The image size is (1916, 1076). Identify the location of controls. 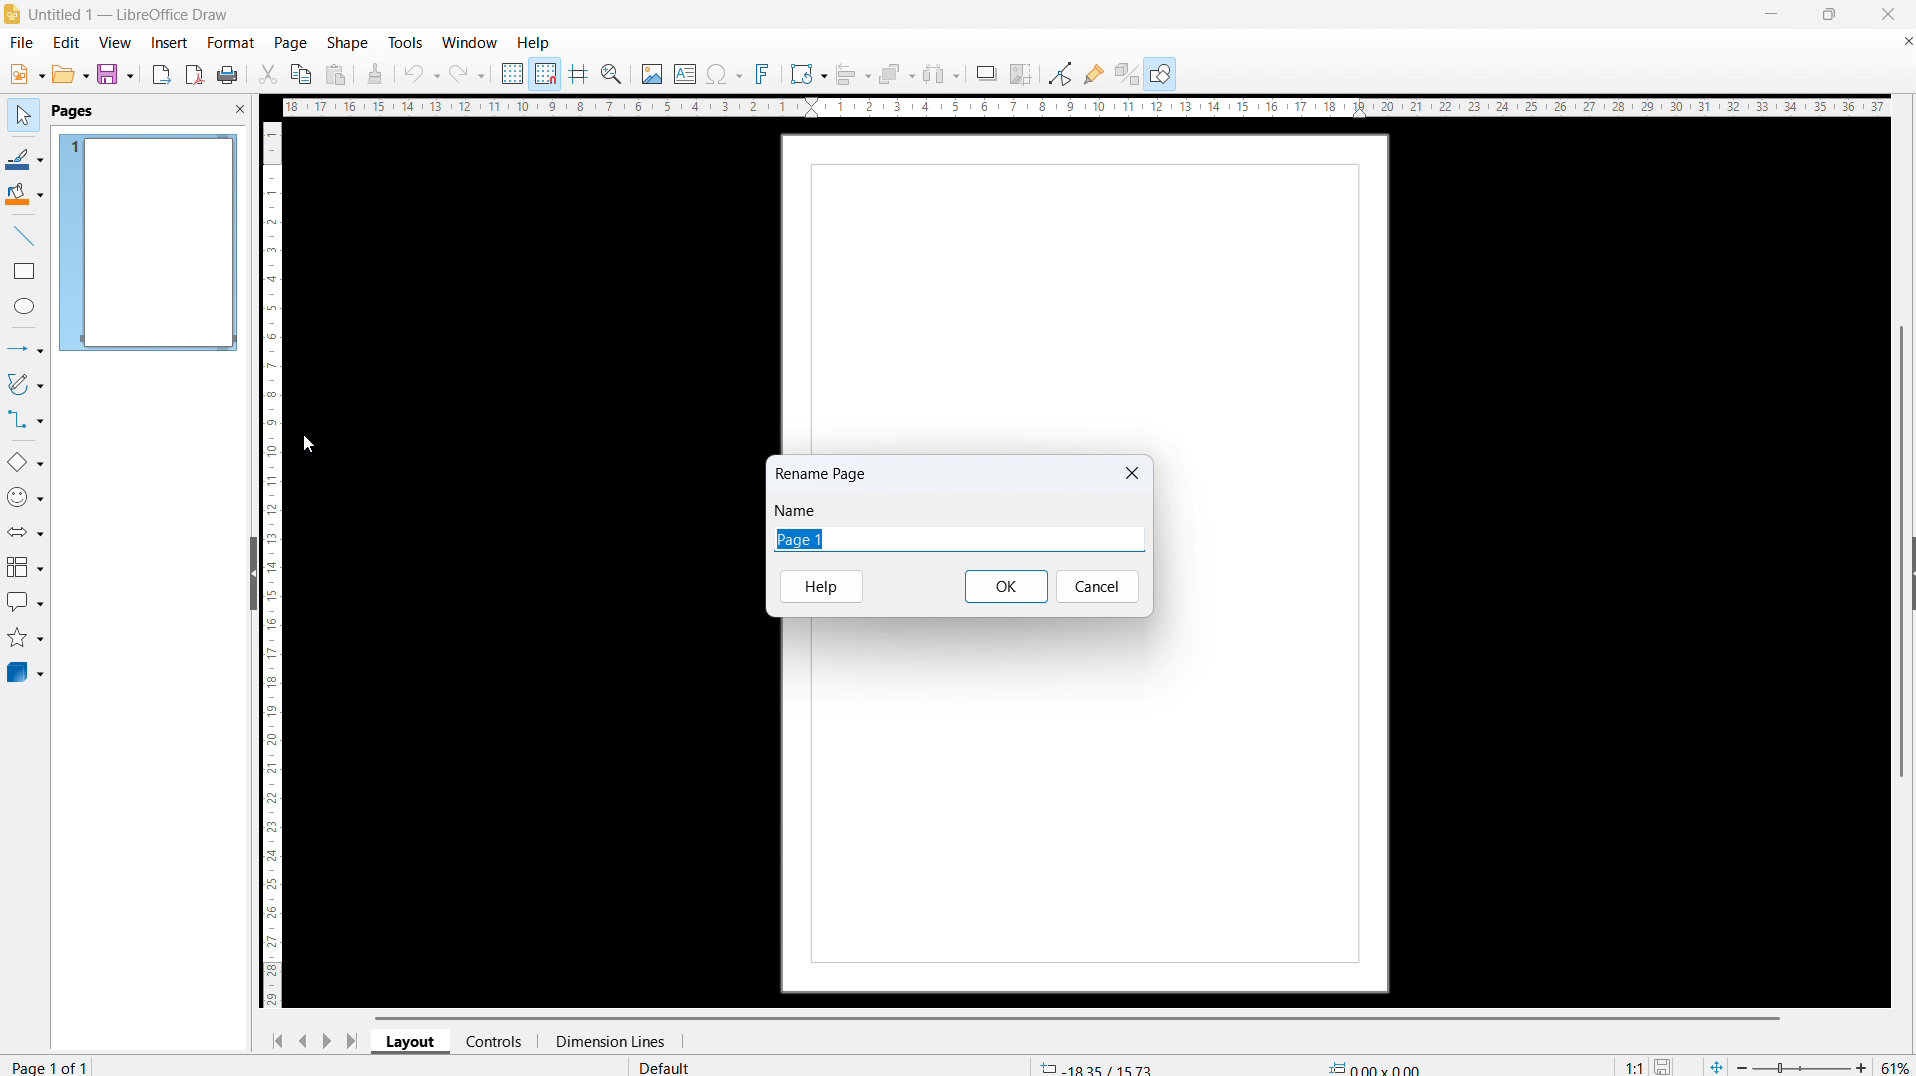
(495, 1041).